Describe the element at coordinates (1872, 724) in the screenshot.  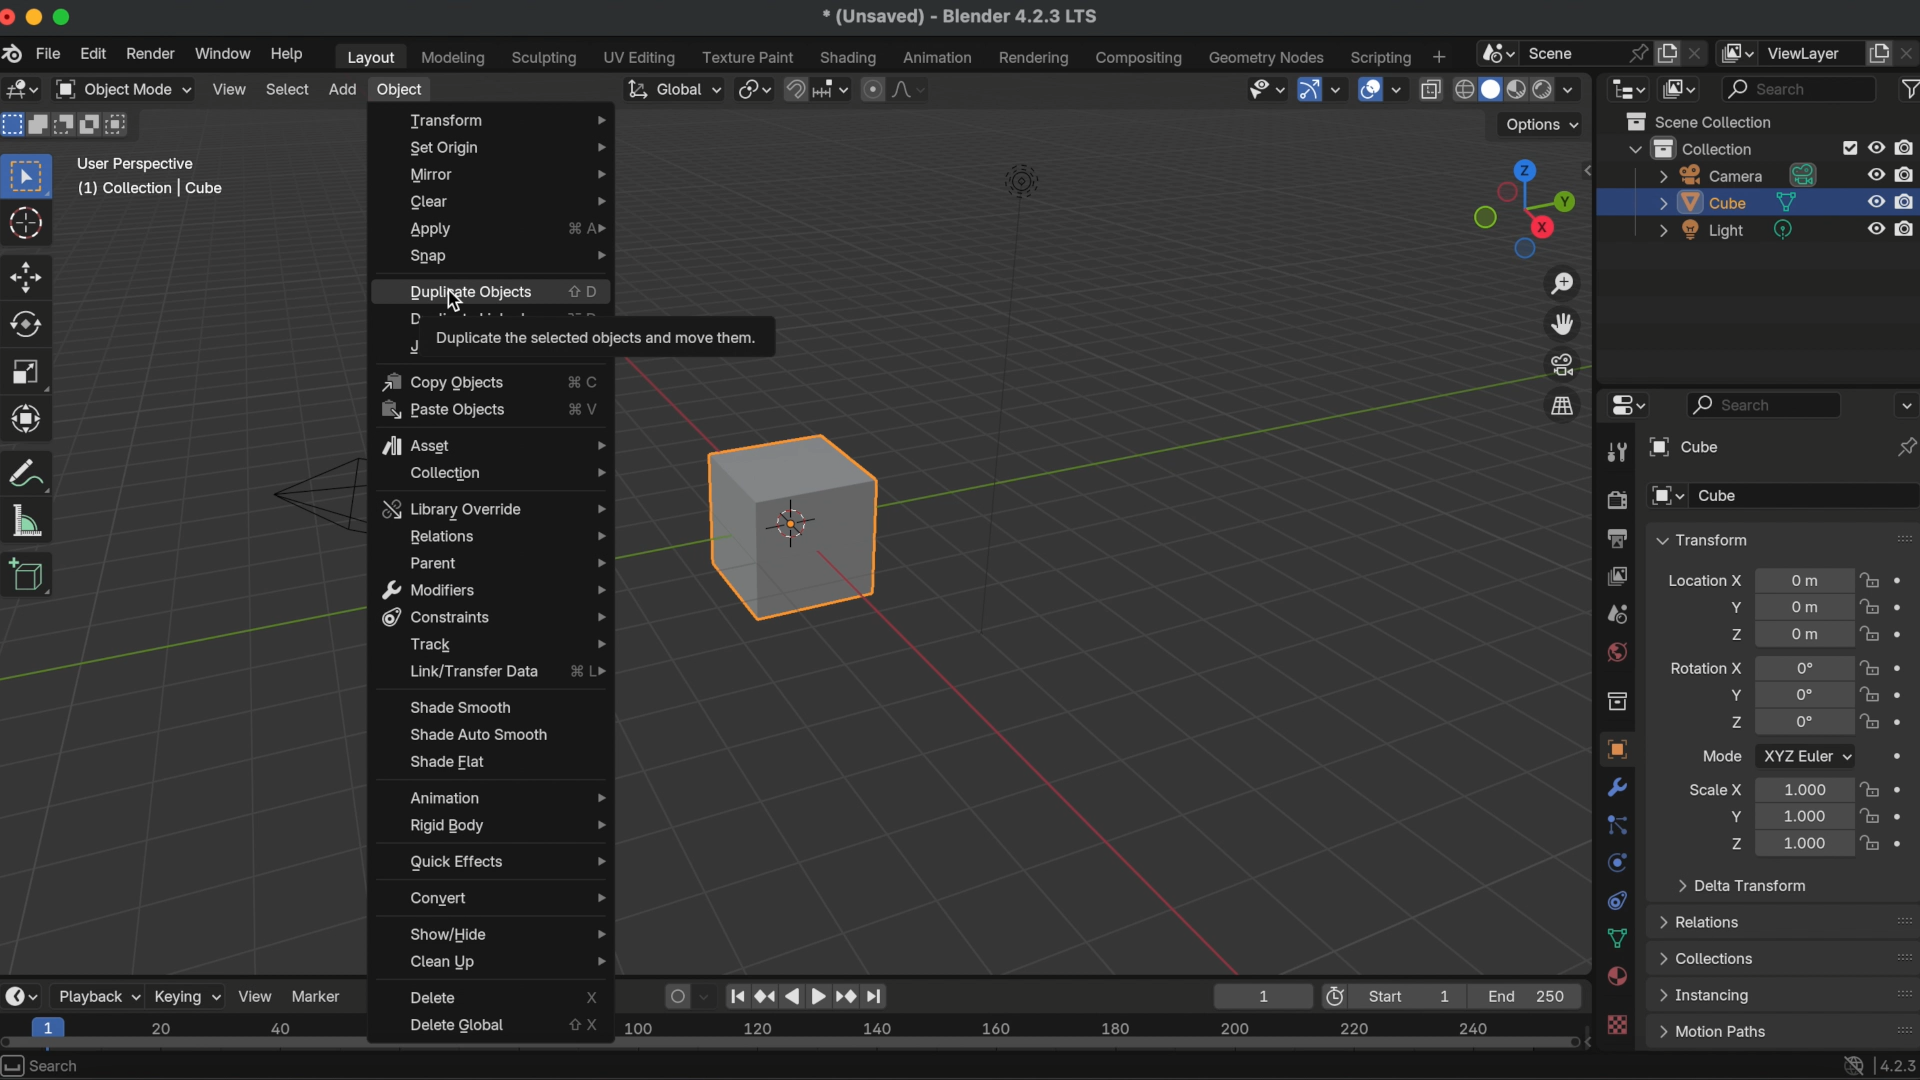
I see `lock rotation` at that location.